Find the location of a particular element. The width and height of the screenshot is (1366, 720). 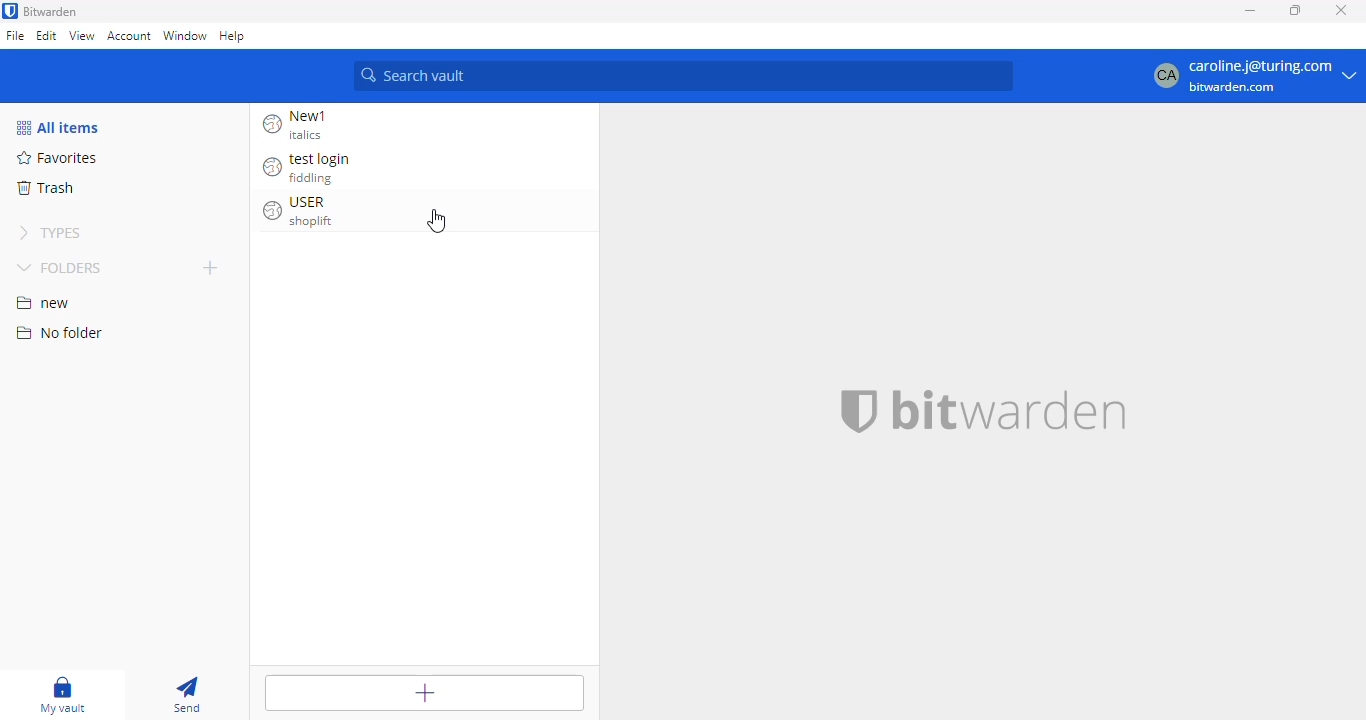

close is located at coordinates (1342, 11).